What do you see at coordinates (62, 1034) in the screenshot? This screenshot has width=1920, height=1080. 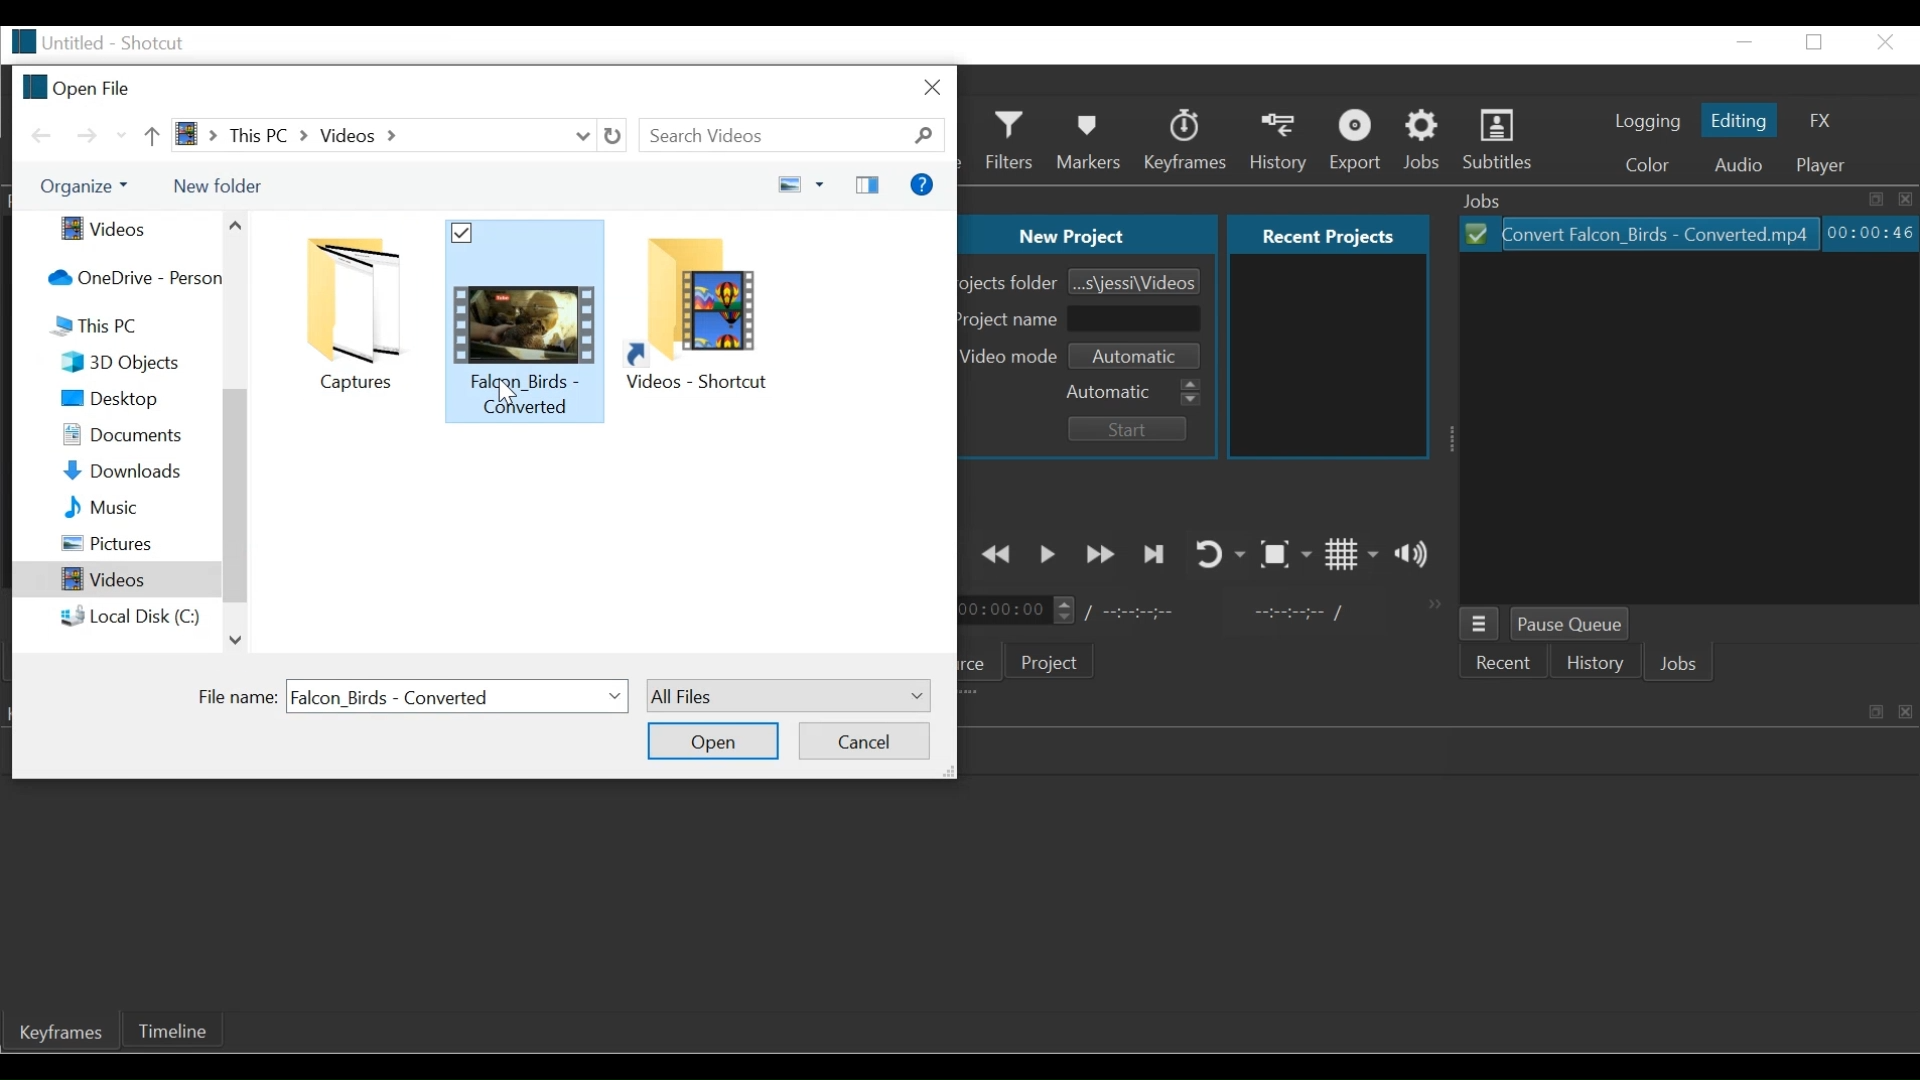 I see `Keyframe Tab` at bounding box center [62, 1034].